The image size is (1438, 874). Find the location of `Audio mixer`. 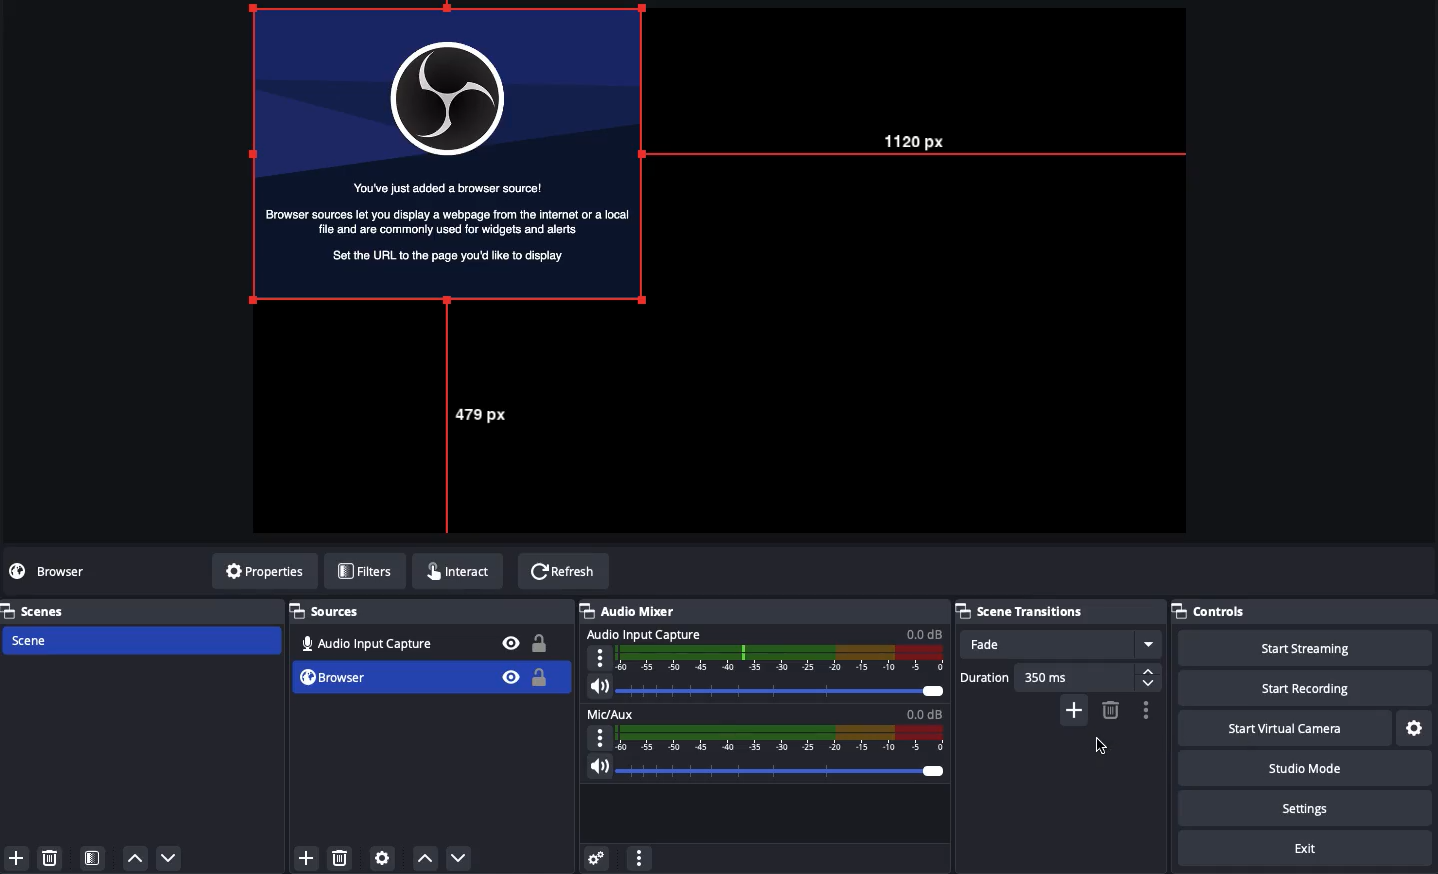

Audio mixer is located at coordinates (638, 610).